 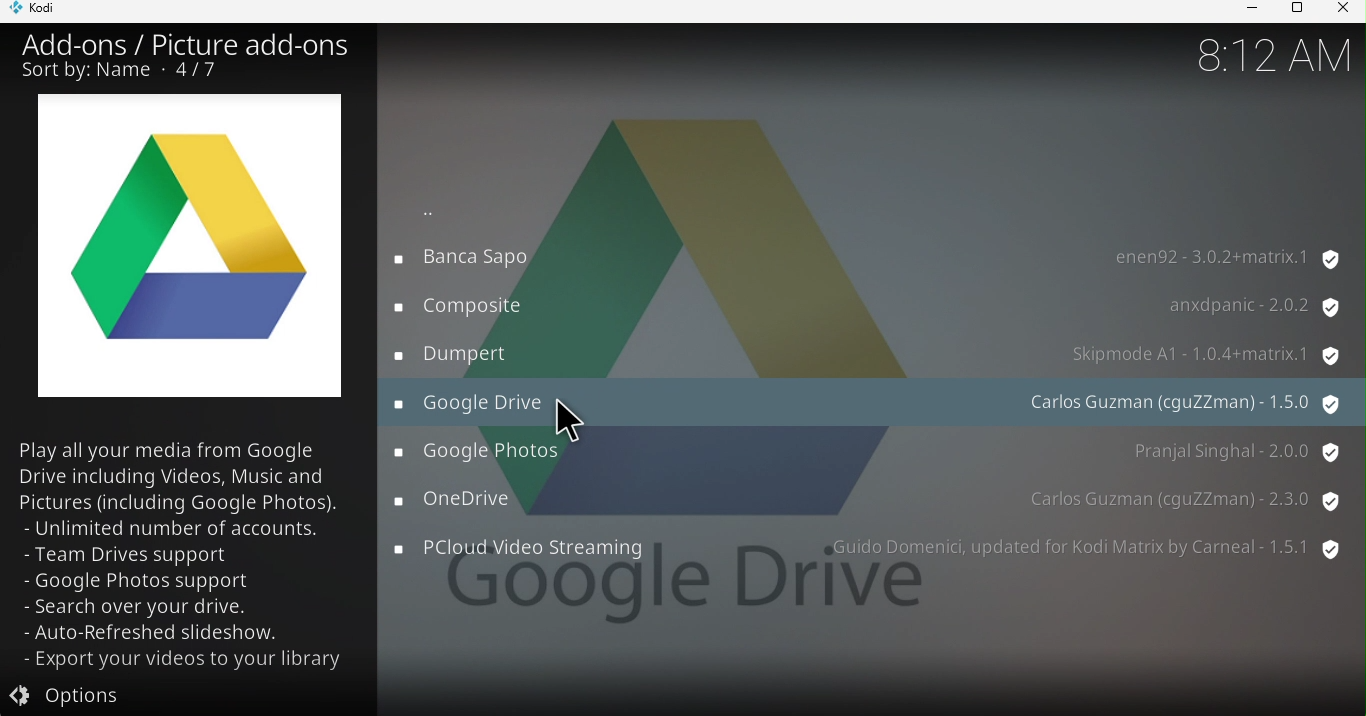 What do you see at coordinates (870, 258) in the screenshot?
I see `Banca sapo` at bounding box center [870, 258].